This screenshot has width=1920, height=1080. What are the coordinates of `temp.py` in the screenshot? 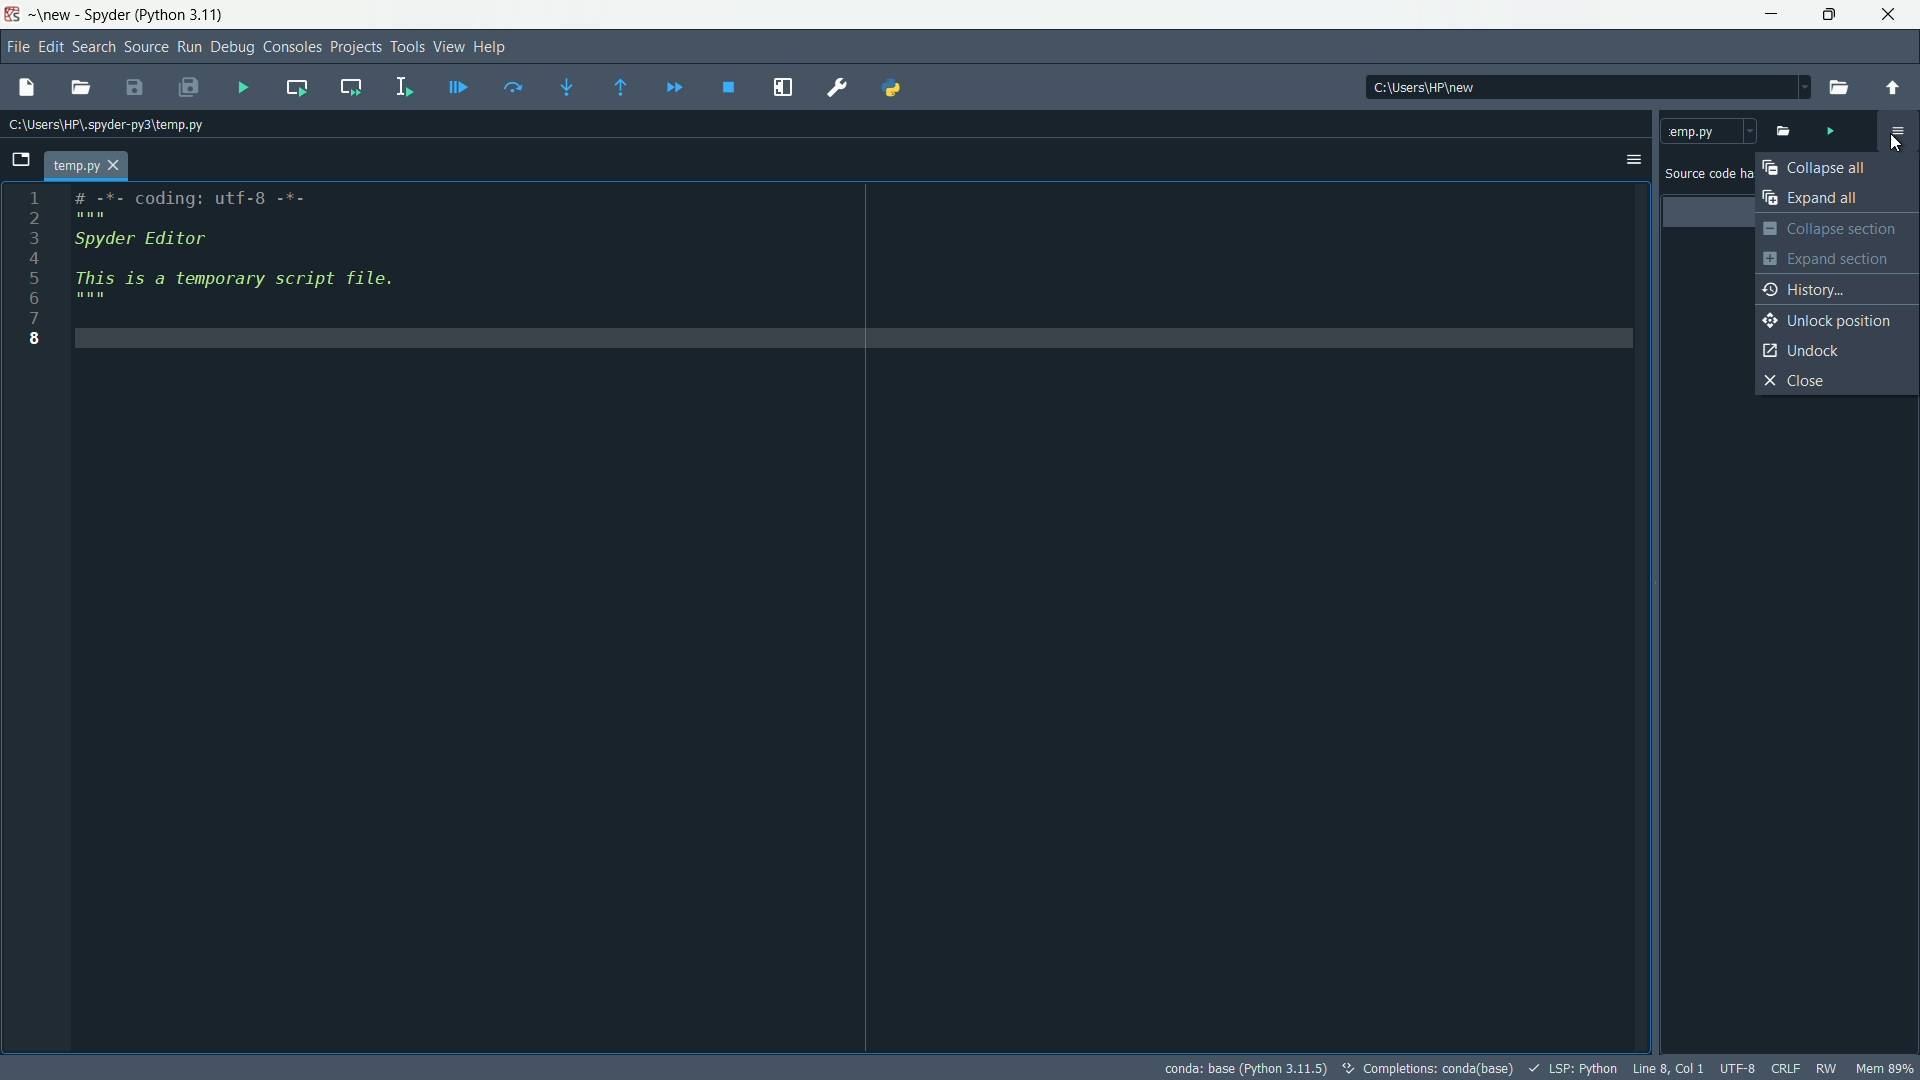 It's located at (88, 167).